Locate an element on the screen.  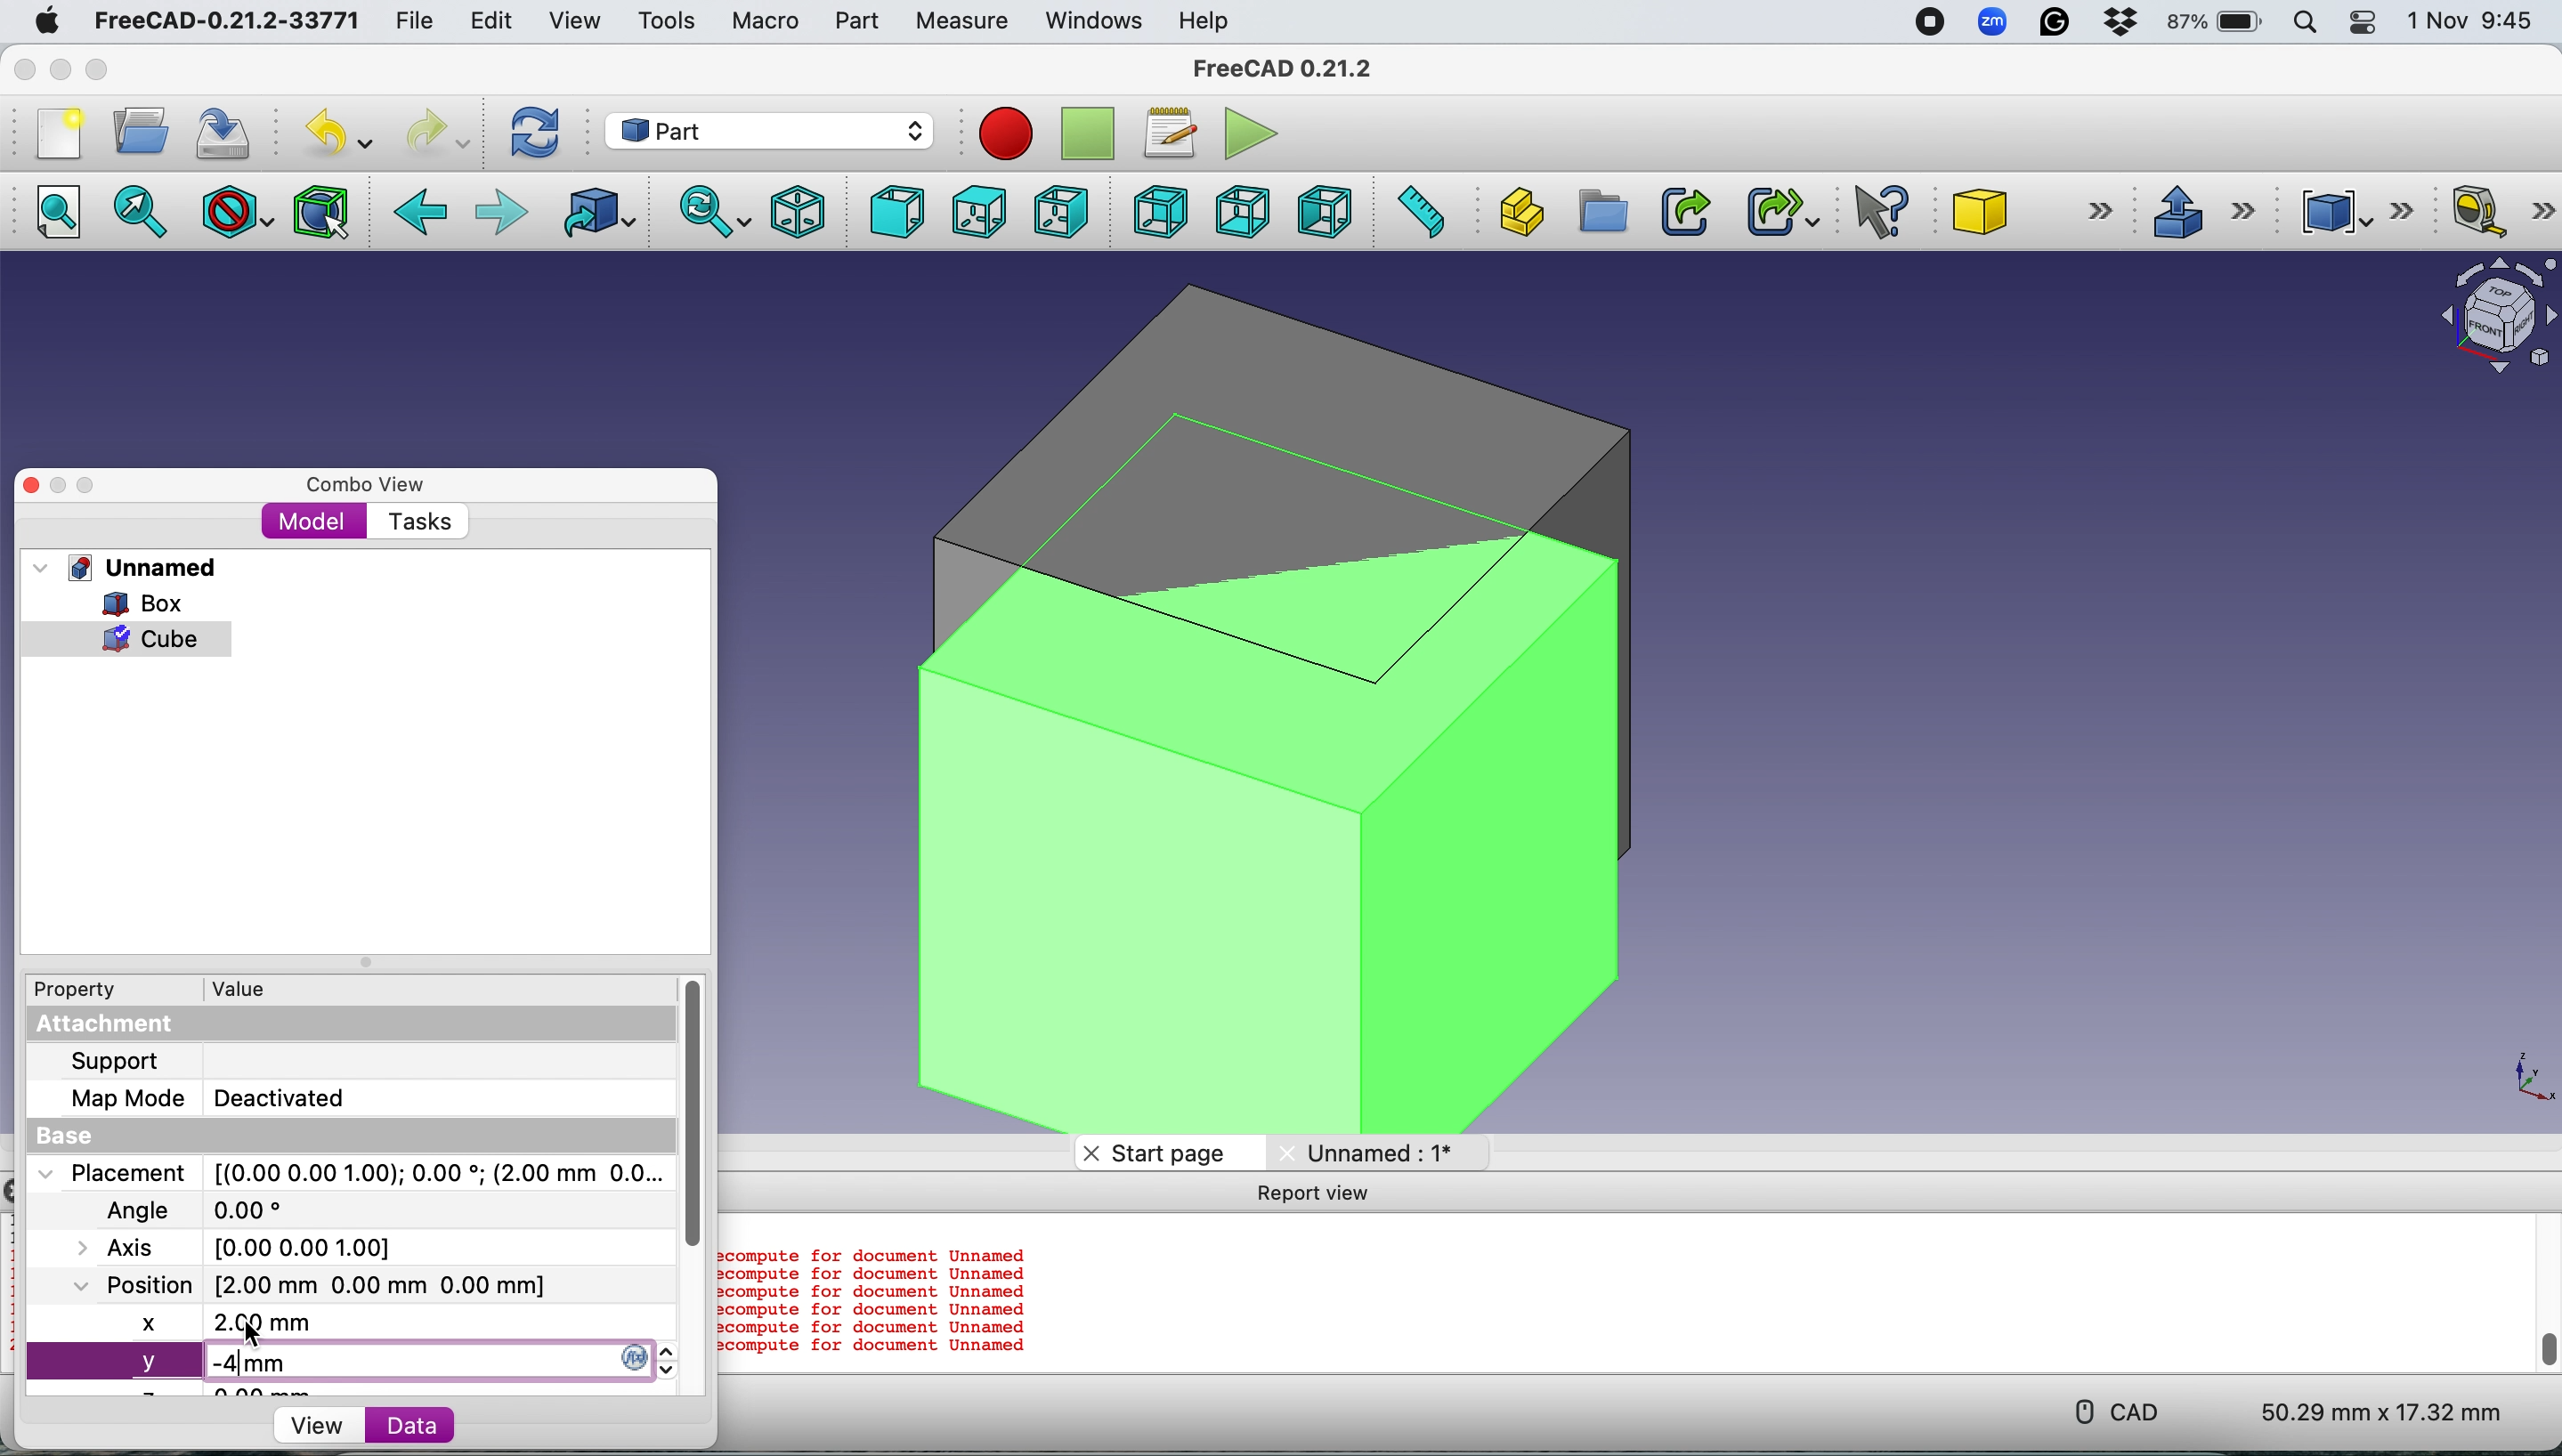
Dropbox is located at coordinates (2122, 25).